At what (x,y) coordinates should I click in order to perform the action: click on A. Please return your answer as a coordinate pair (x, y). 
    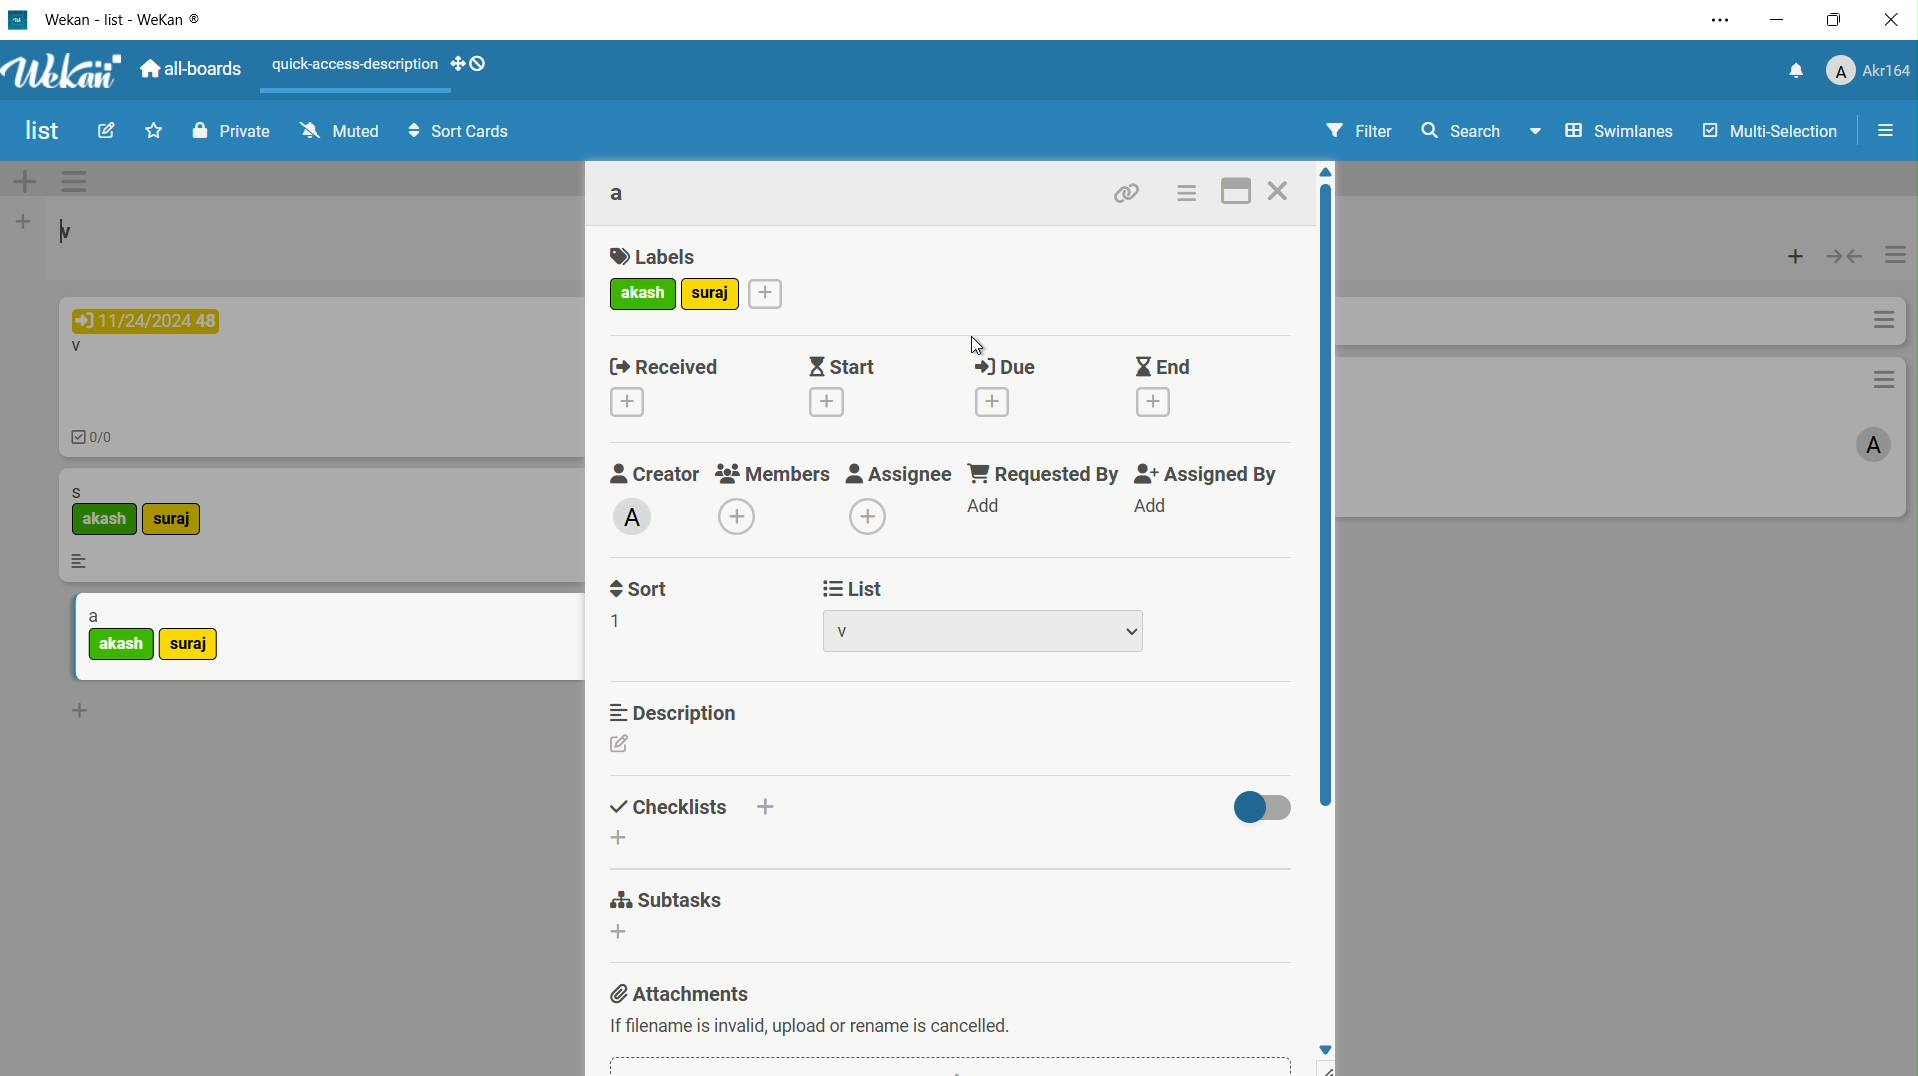
    Looking at the image, I should click on (636, 517).